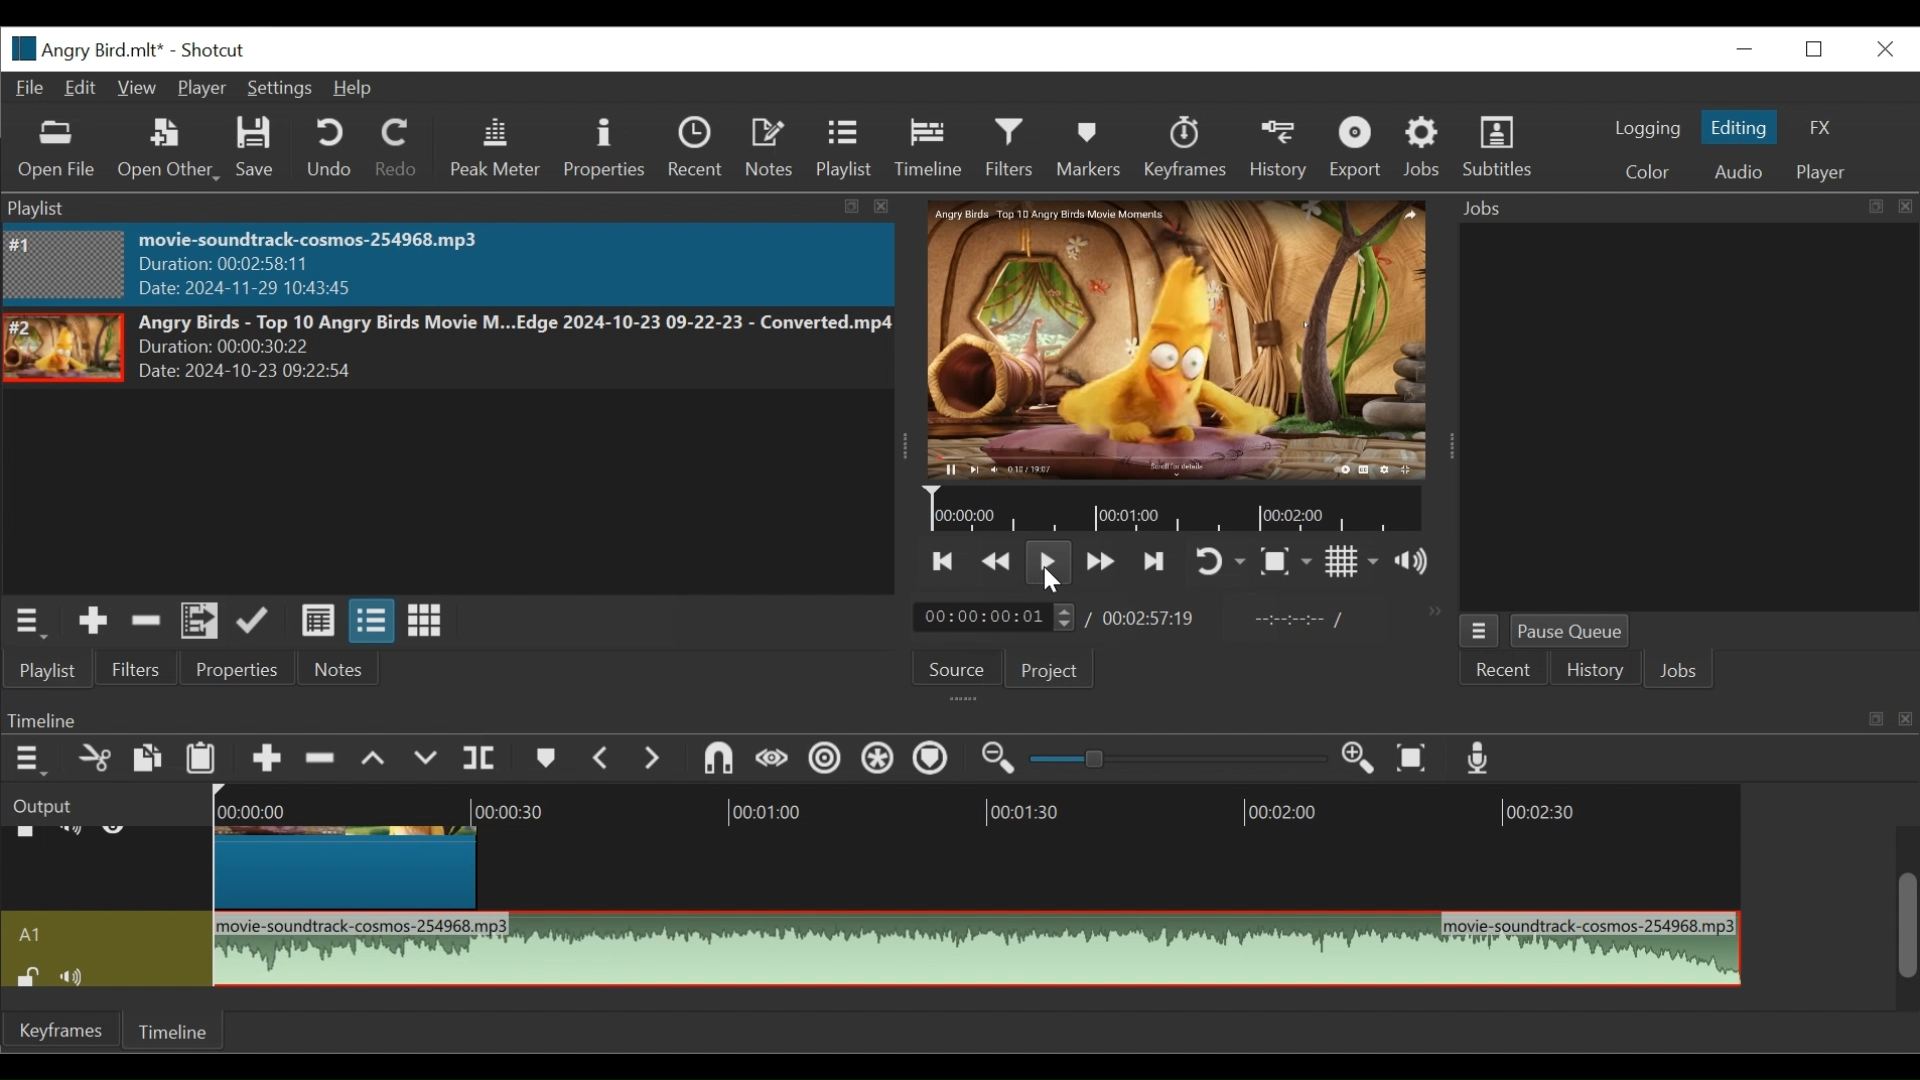 This screenshot has width=1920, height=1080. I want to click on Angry Birds - Top 10 Angry Birds Movie M...Edge 2024-10-23 09-22-23 - Converted.mp4Duration: 00:00:30:22 Date: 2024-10-23 09:22>5, so click(514, 348).